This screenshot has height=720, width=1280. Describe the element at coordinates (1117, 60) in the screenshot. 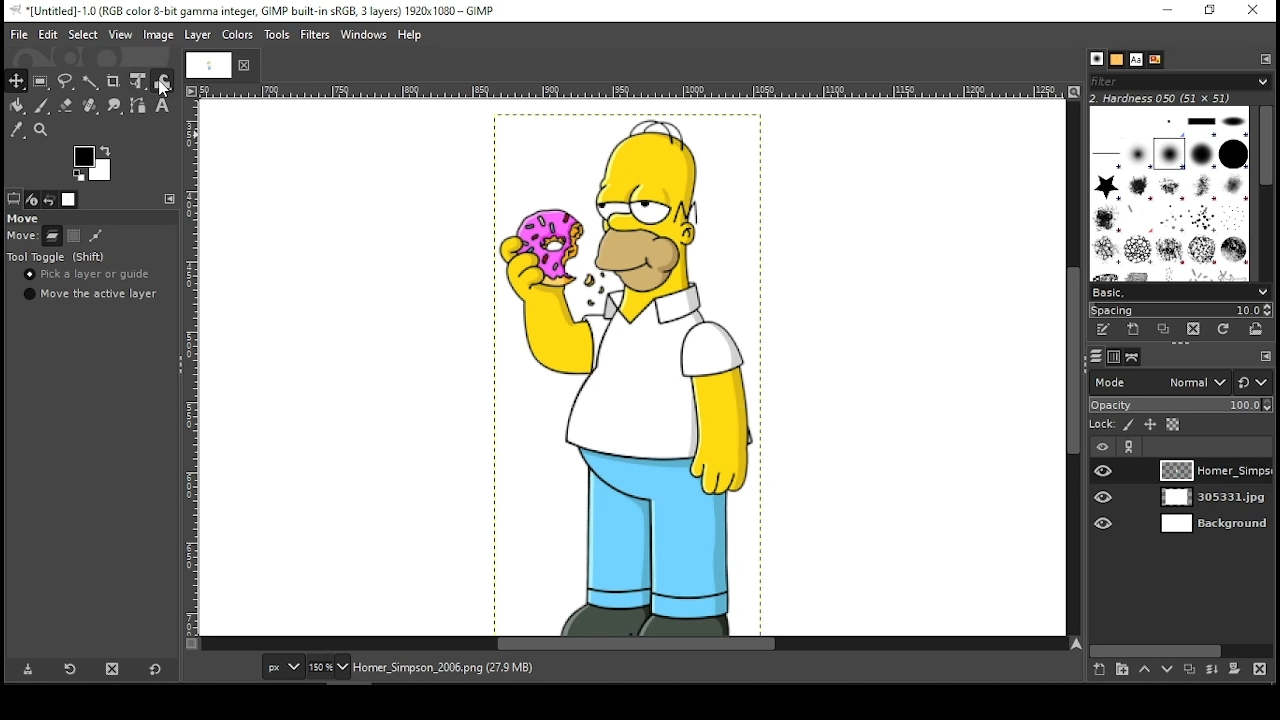

I see `patterns` at that location.